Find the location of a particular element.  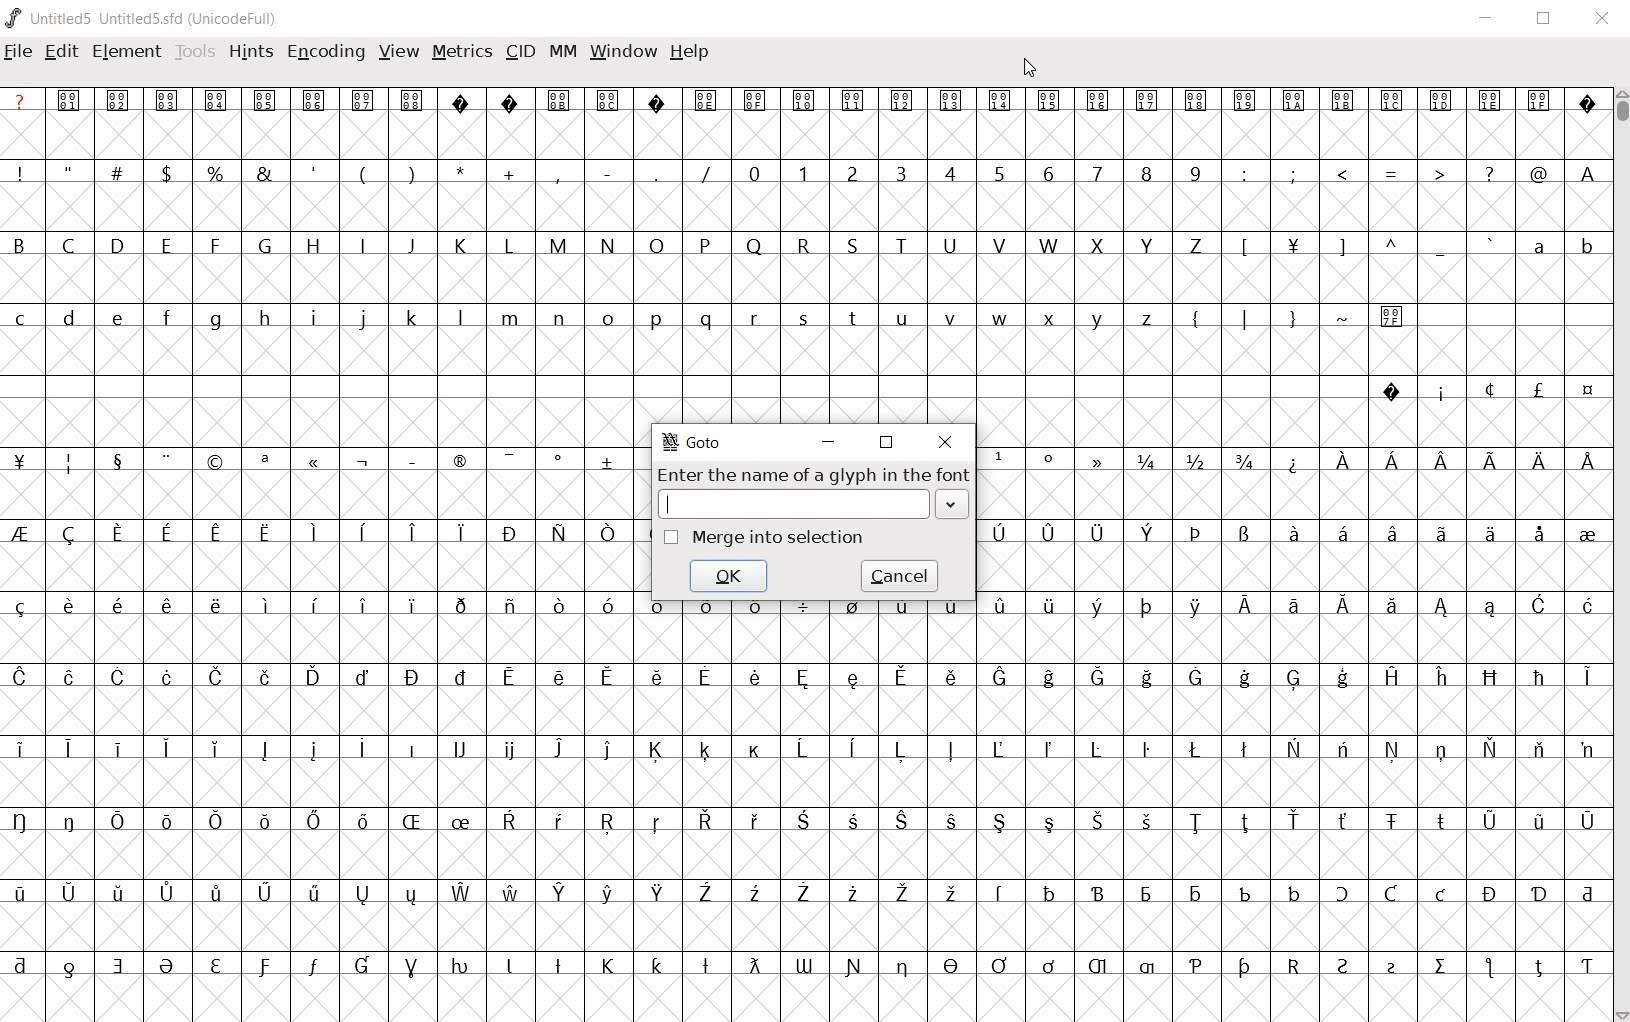

Symbol is located at coordinates (1394, 315).